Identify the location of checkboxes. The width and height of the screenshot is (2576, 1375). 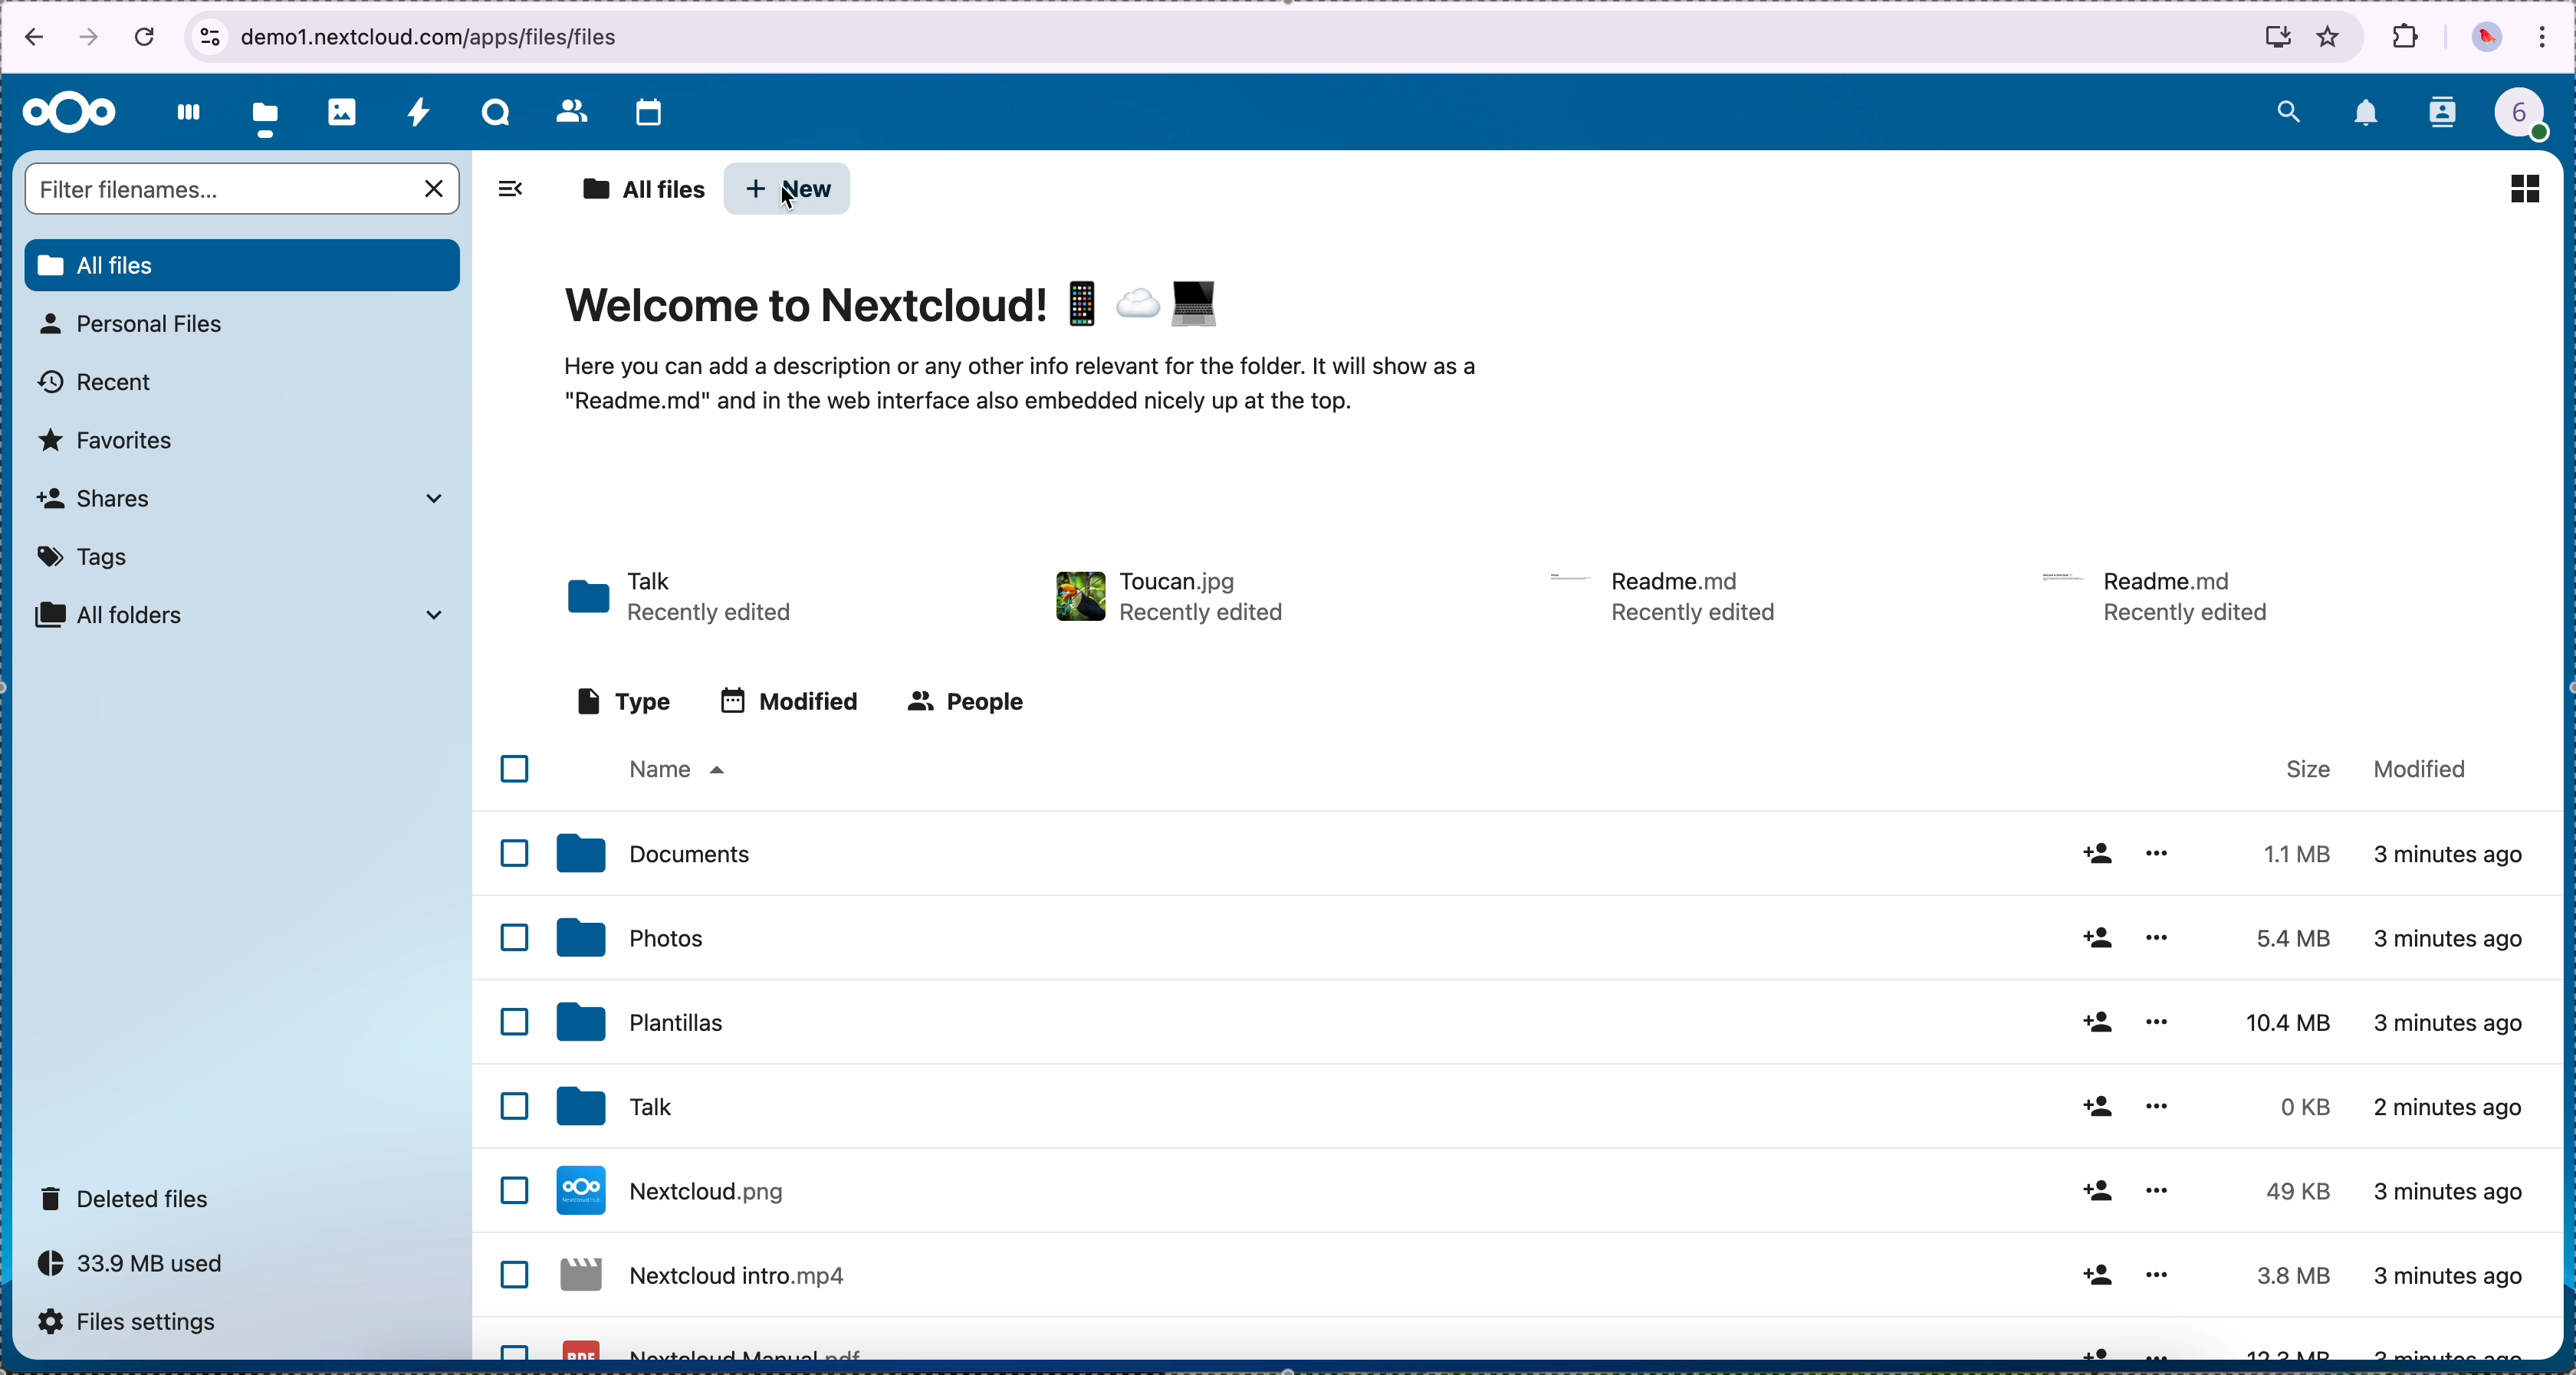
(512, 1053).